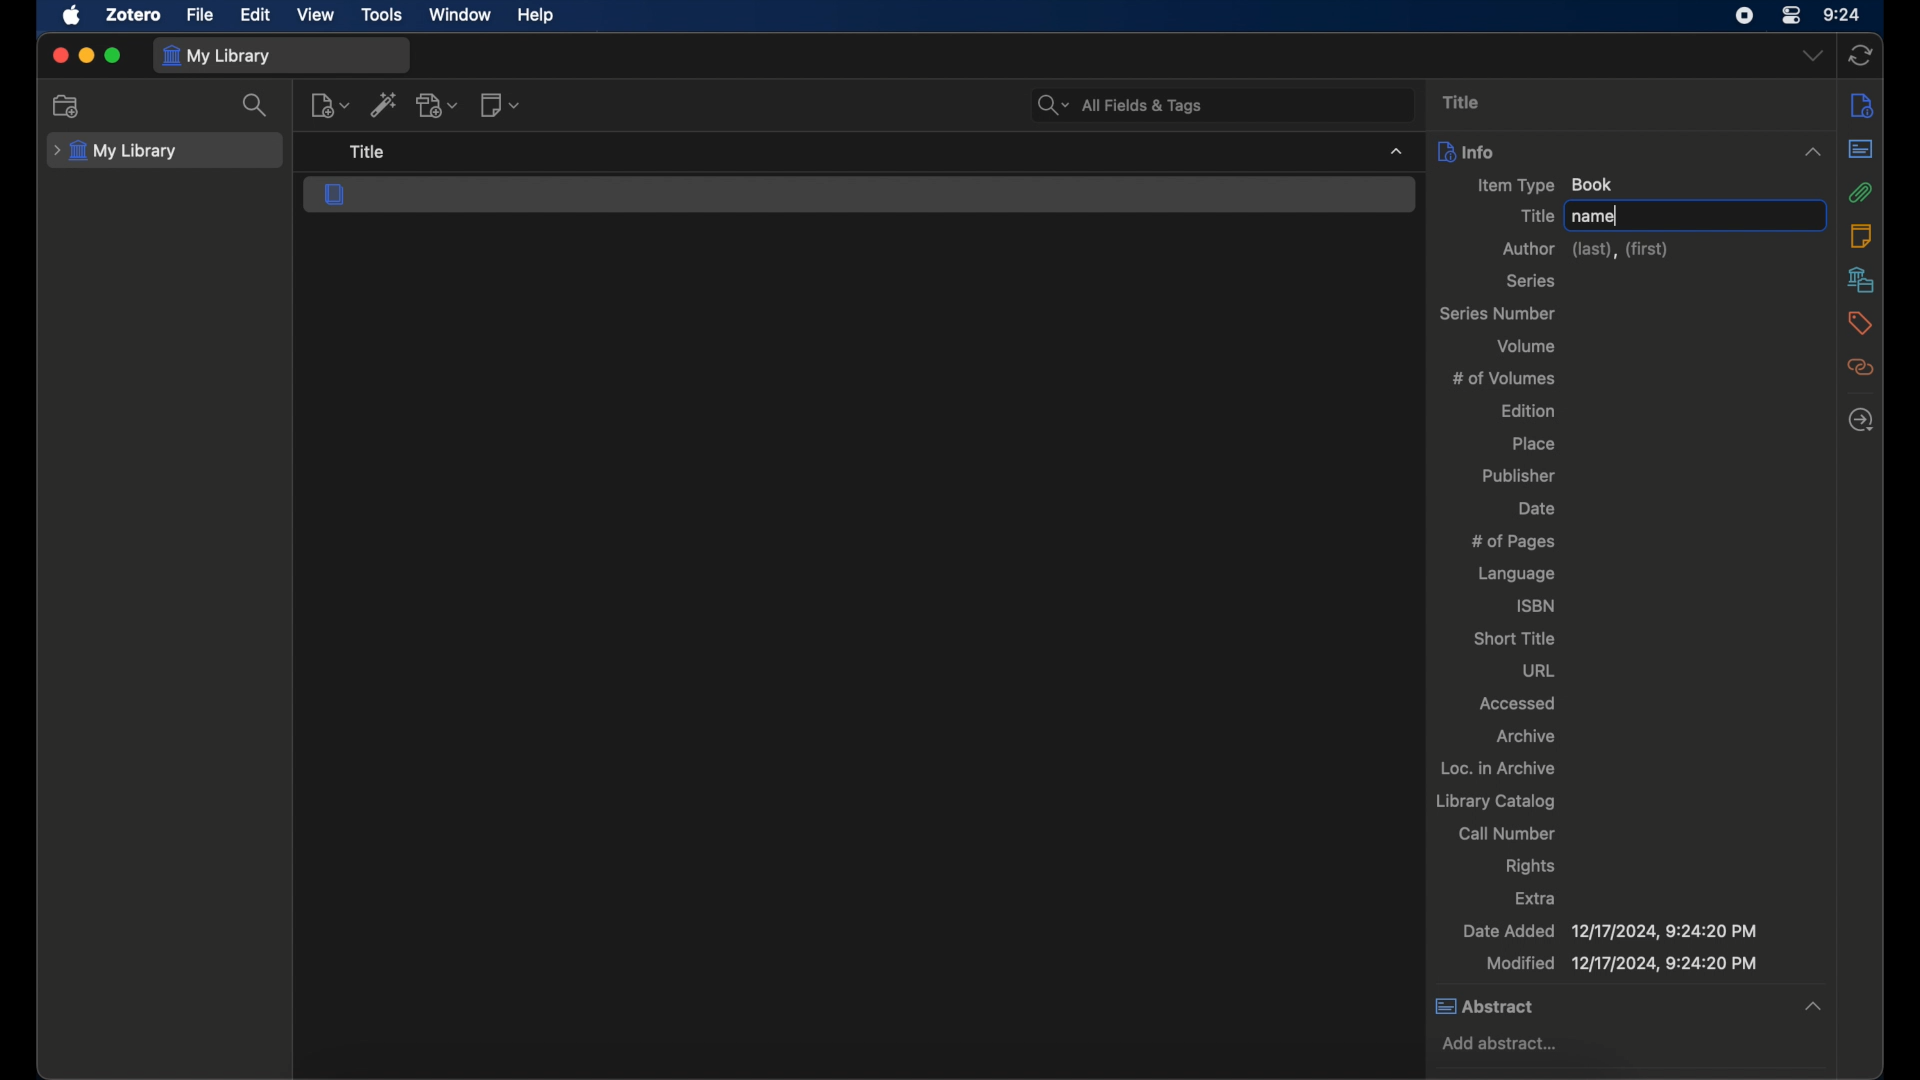  Describe the element at coordinates (73, 16) in the screenshot. I see `apple icon` at that location.